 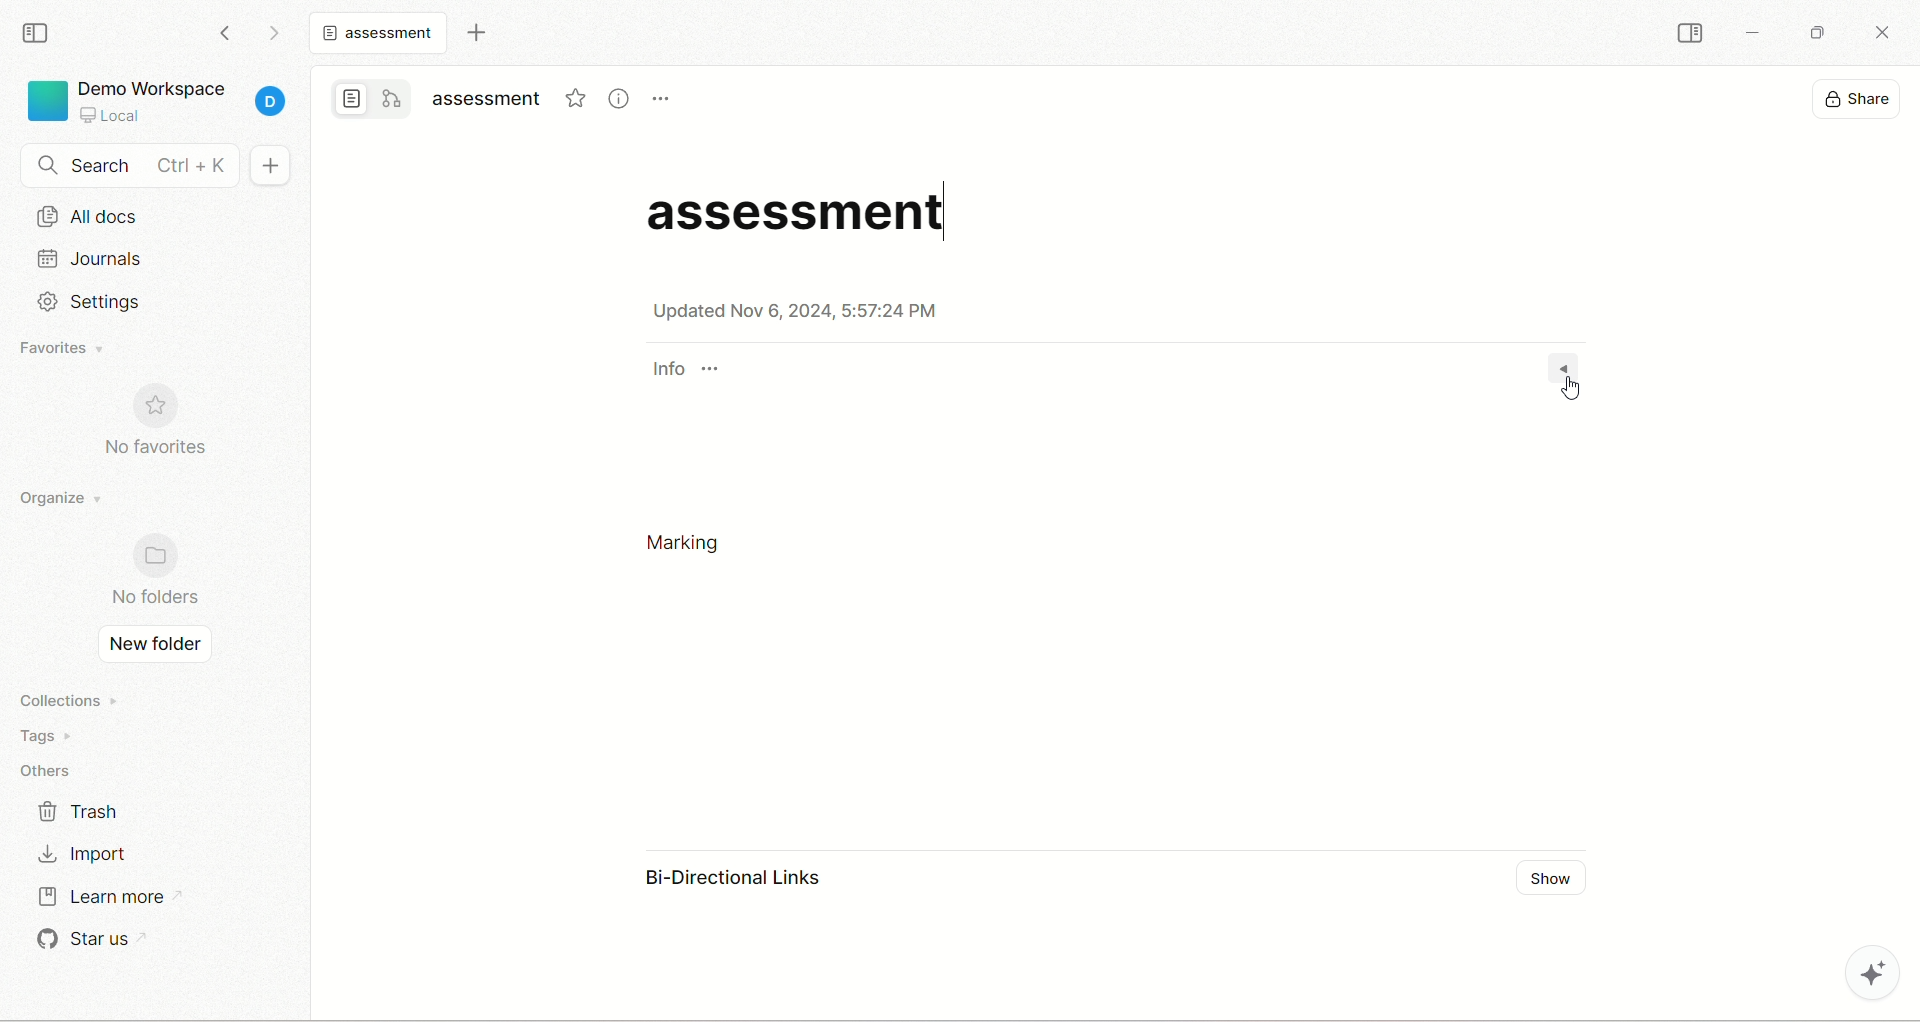 I want to click on all docs, so click(x=158, y=214).